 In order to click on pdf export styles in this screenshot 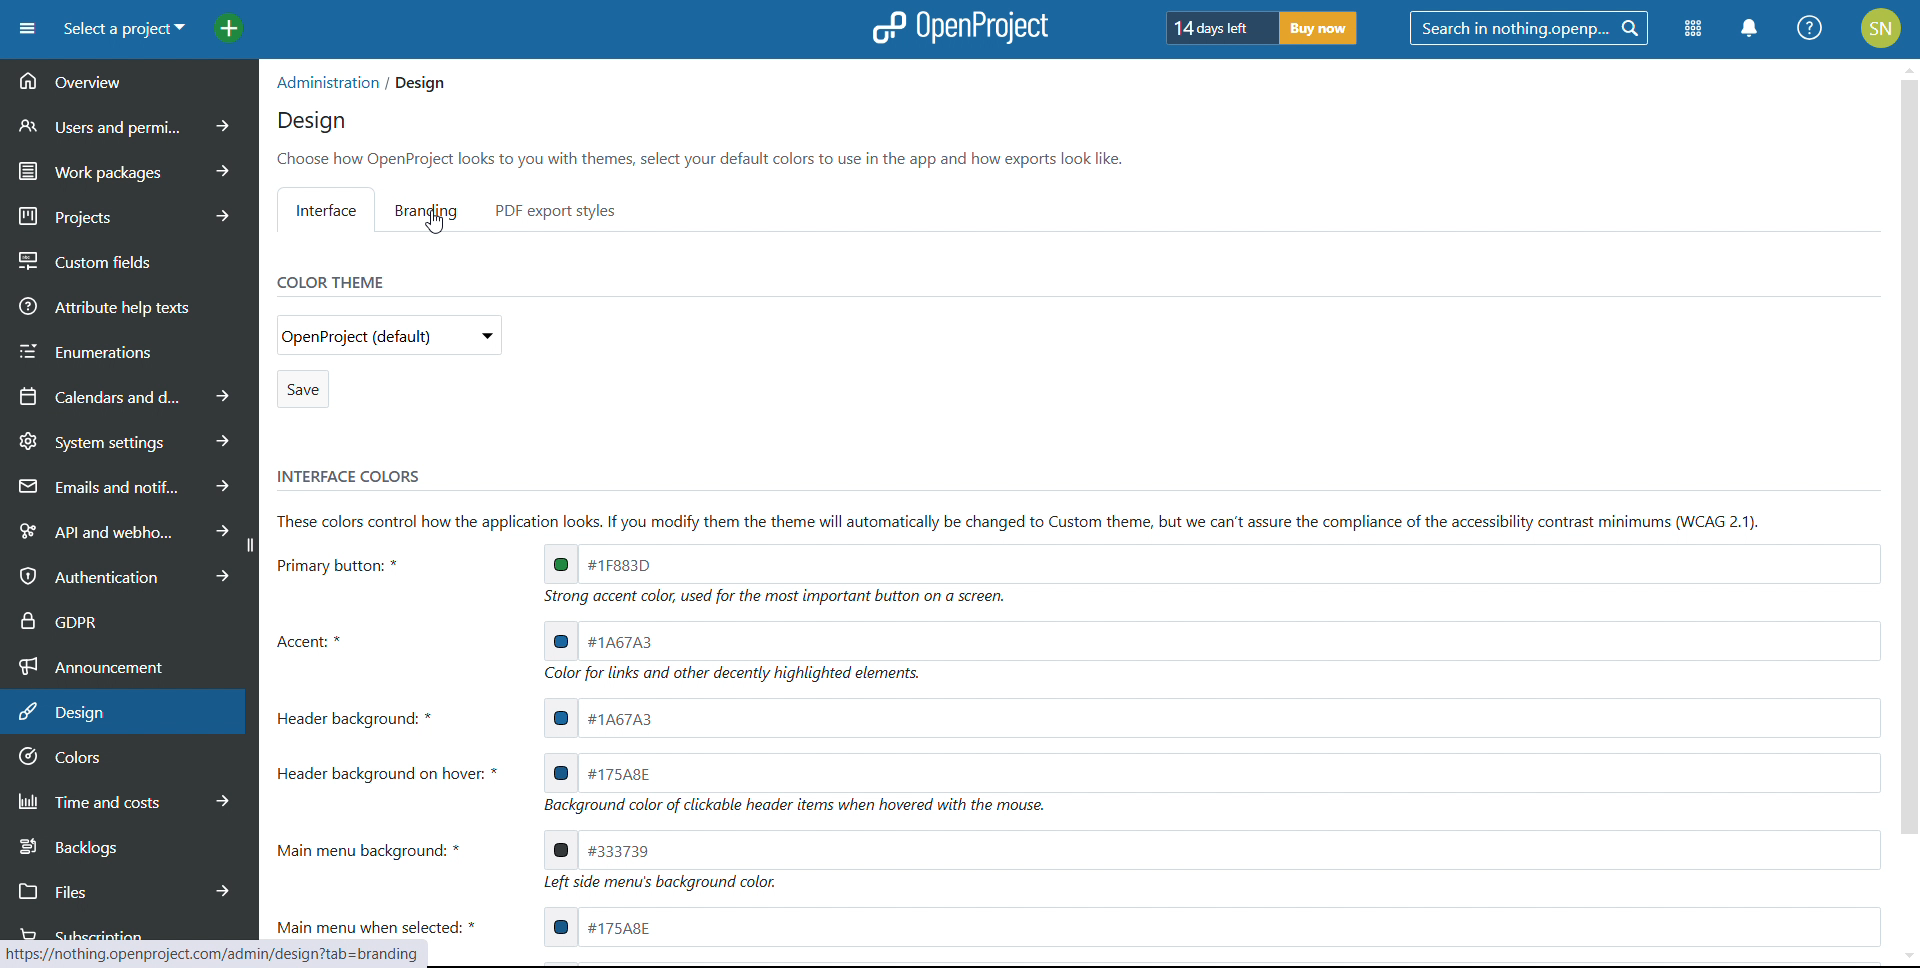, I will do `click(556, 210)`.